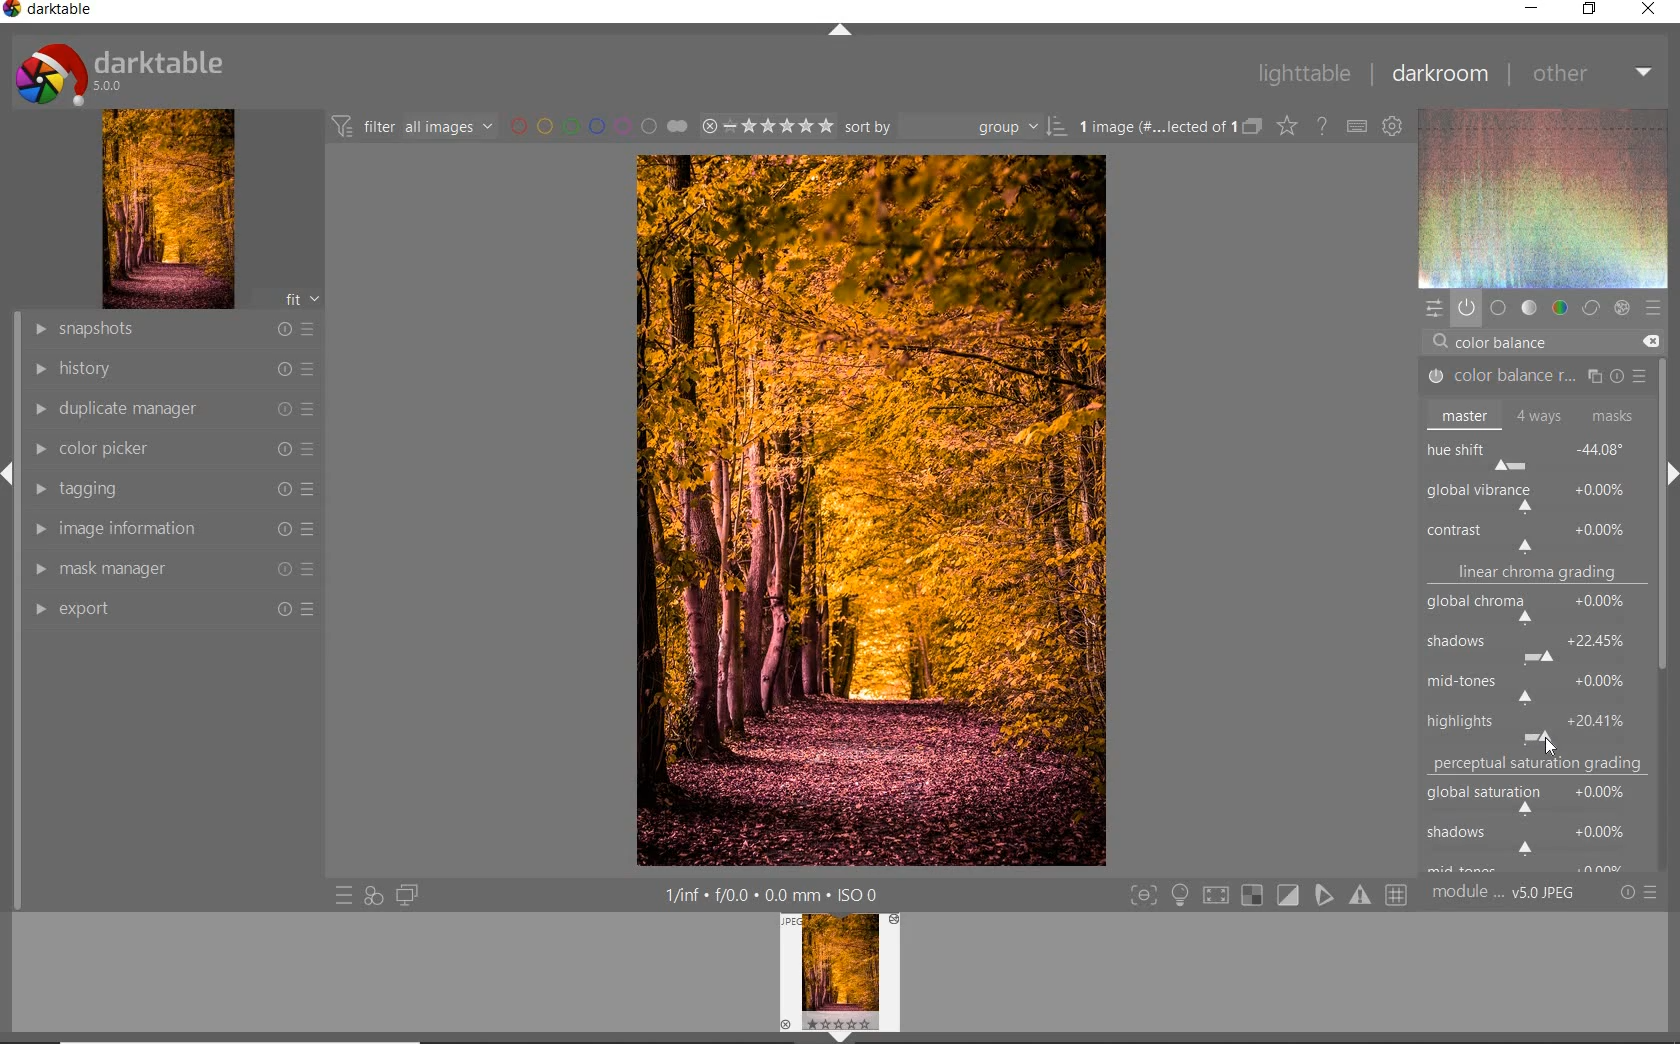 The width and height of the screenshot is (1680, 1044). Describe the element at coordinates (955, 127) in the screenshot. I see `sort` at that location.